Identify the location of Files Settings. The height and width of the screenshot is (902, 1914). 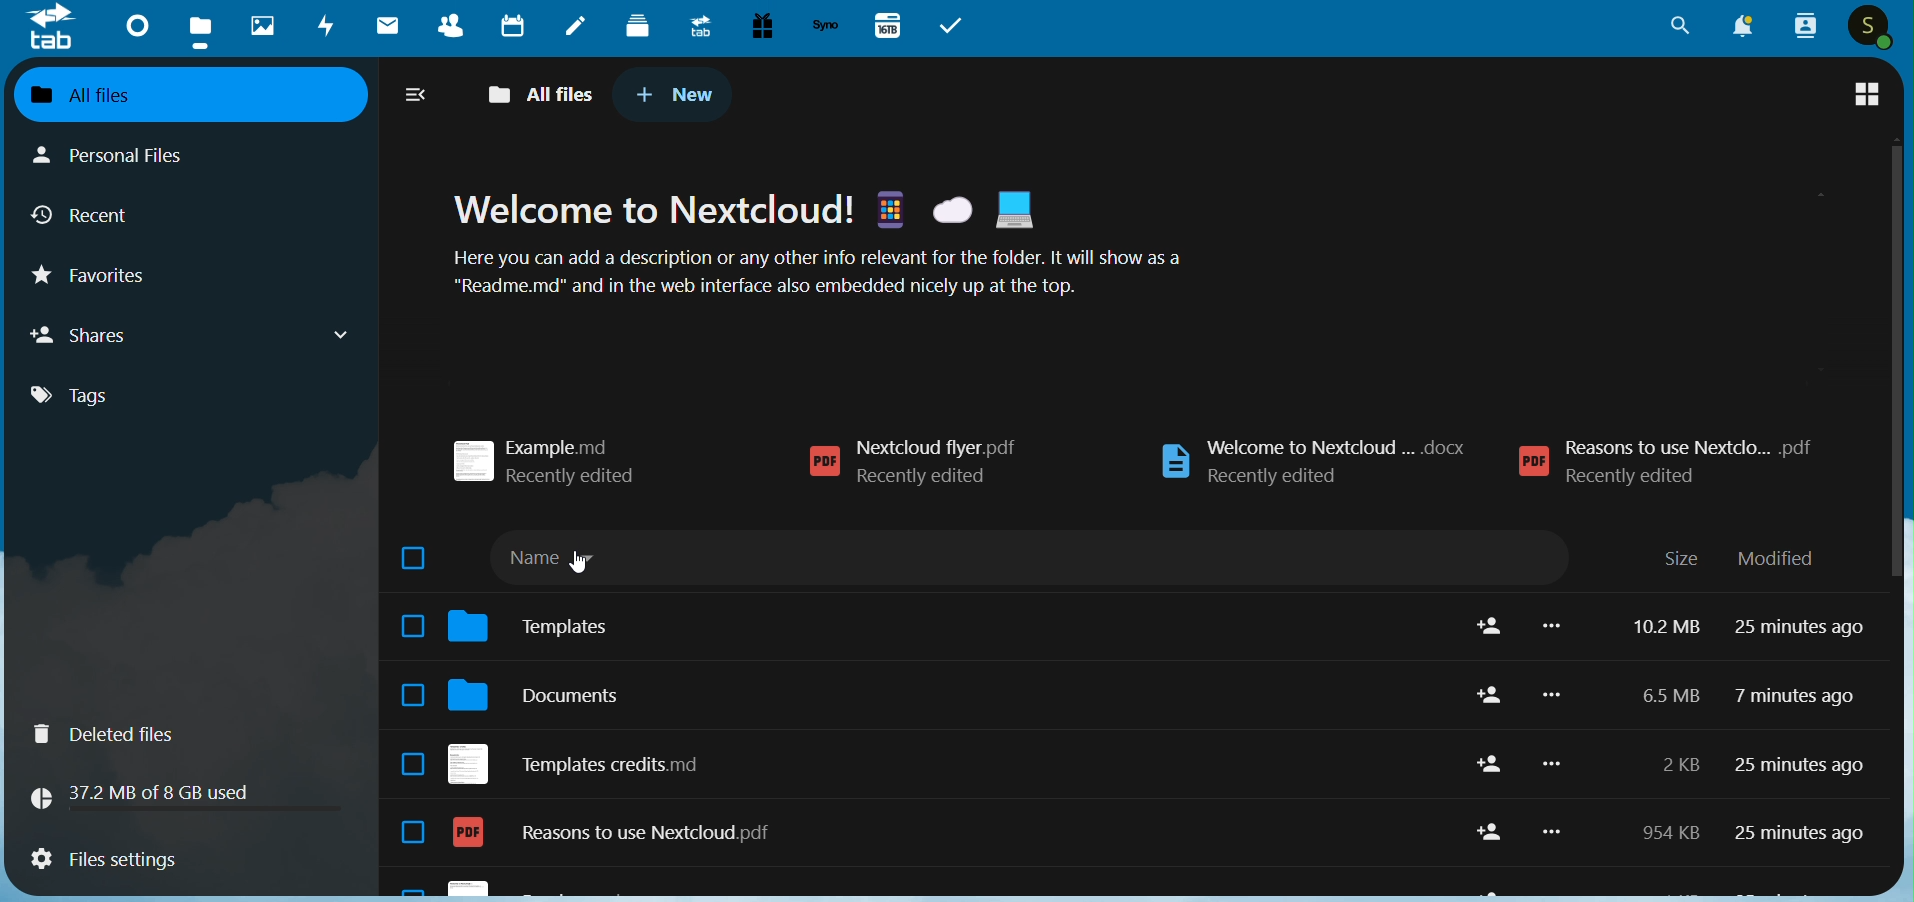
(165, 859).